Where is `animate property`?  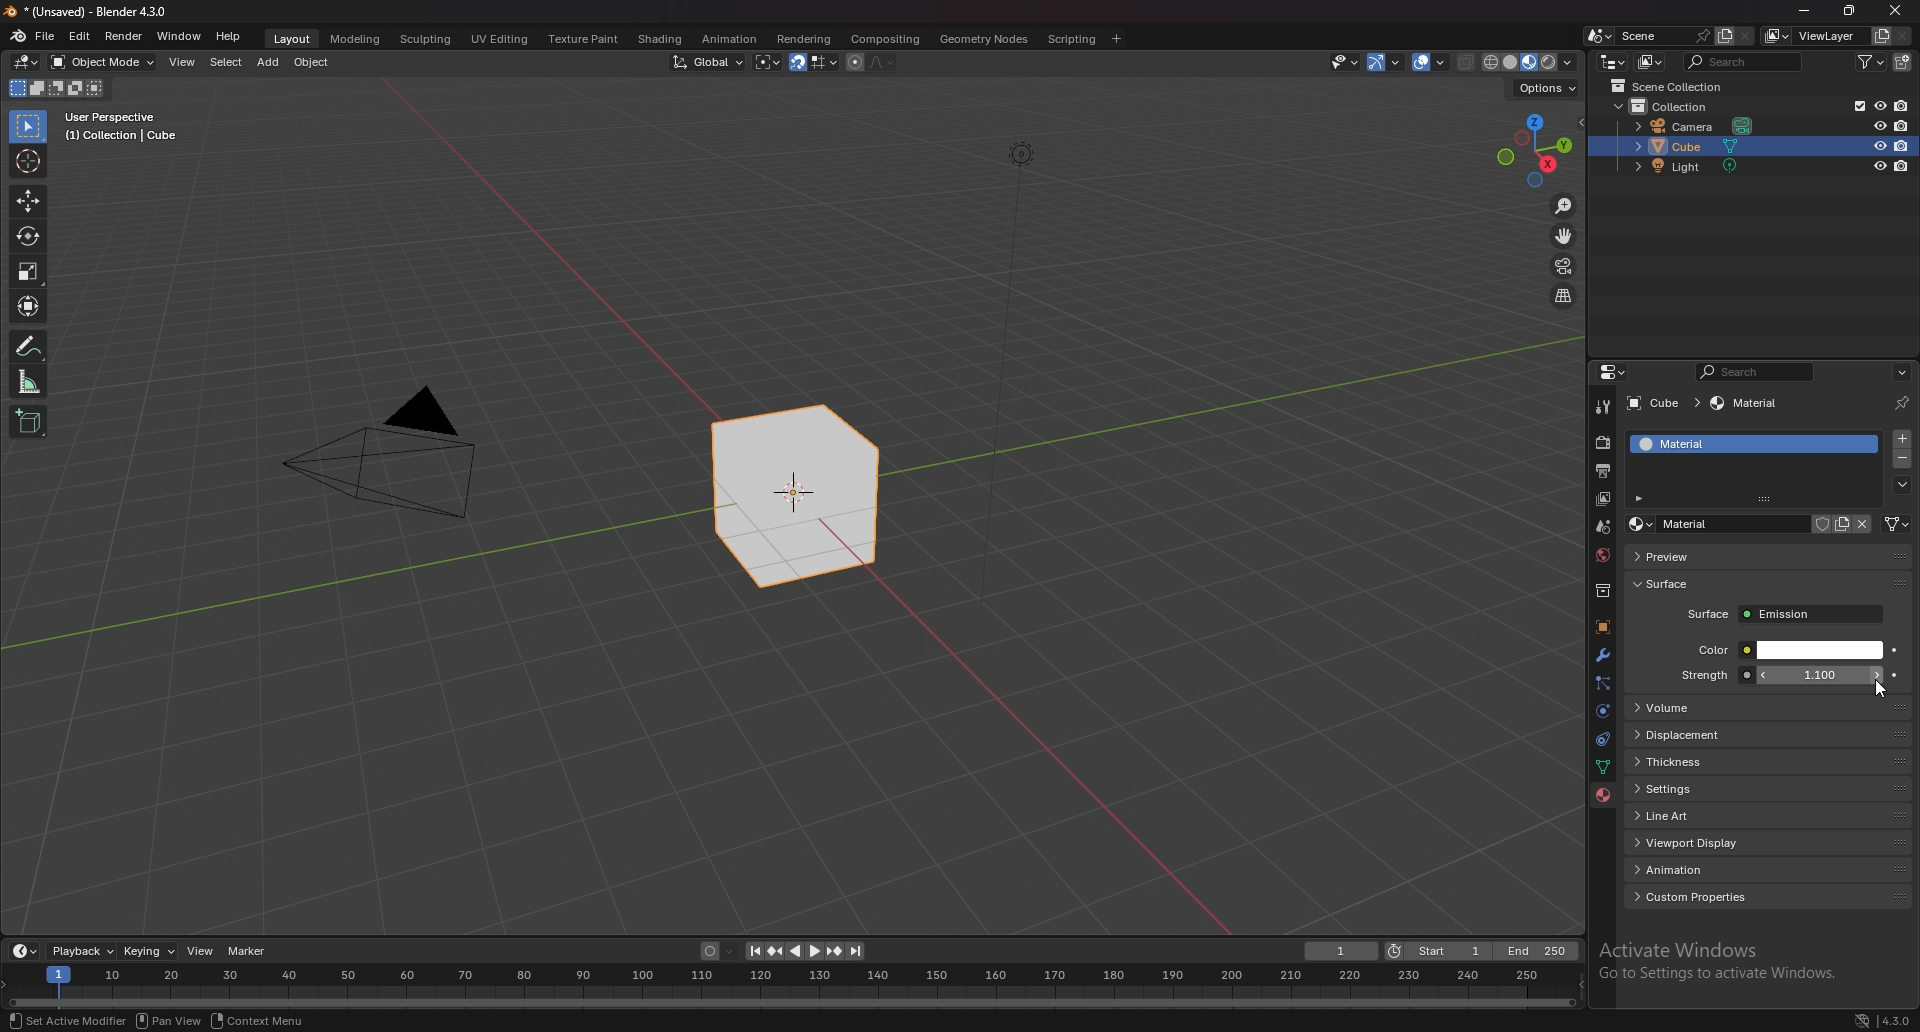 animate property is located at coordinates (1894, 649).